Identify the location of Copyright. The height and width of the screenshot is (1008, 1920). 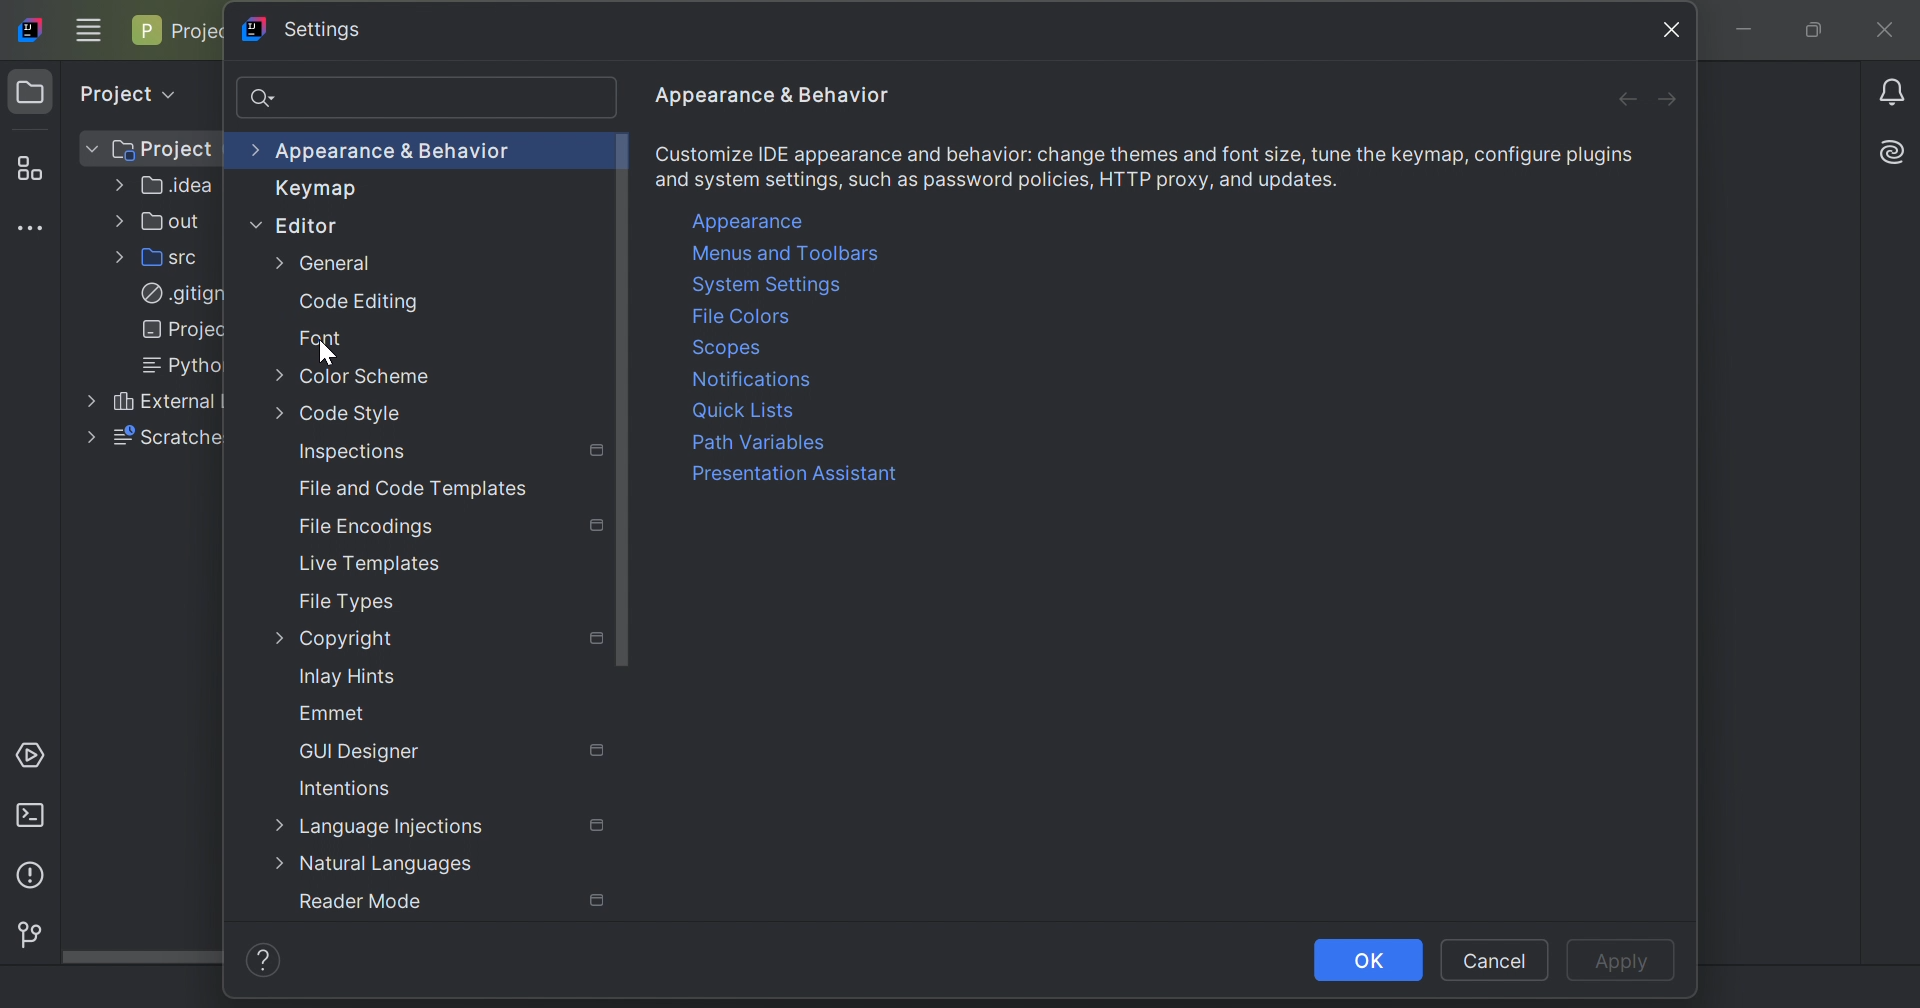
(336, 640).